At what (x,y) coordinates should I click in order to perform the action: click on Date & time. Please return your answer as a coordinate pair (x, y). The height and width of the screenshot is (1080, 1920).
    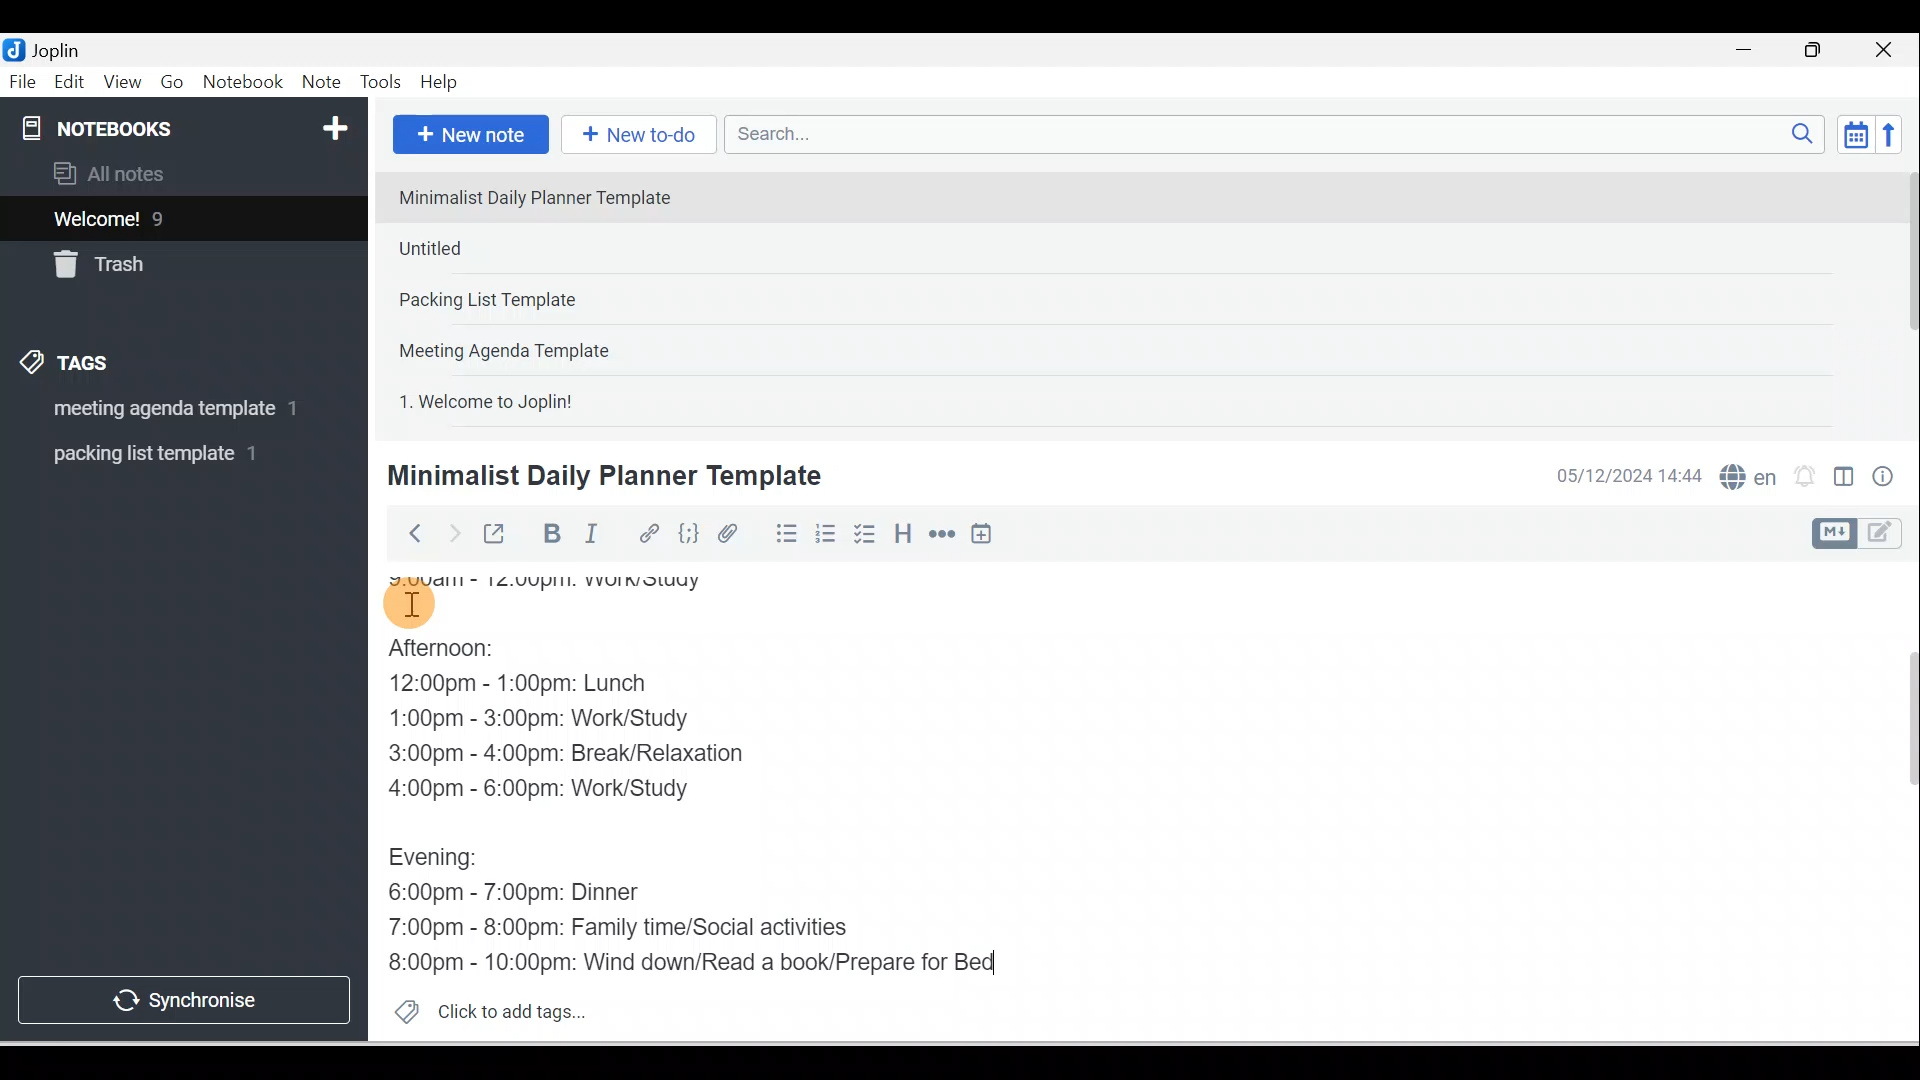
    Looking at the image, I should click on (1625, 476).